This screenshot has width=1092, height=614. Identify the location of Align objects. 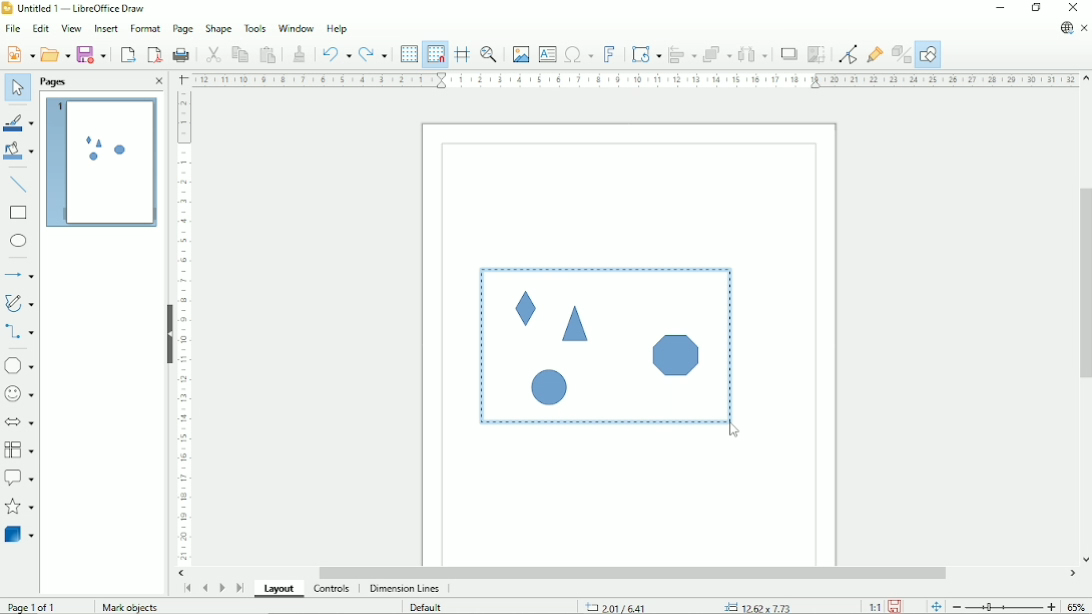
(681, 54).